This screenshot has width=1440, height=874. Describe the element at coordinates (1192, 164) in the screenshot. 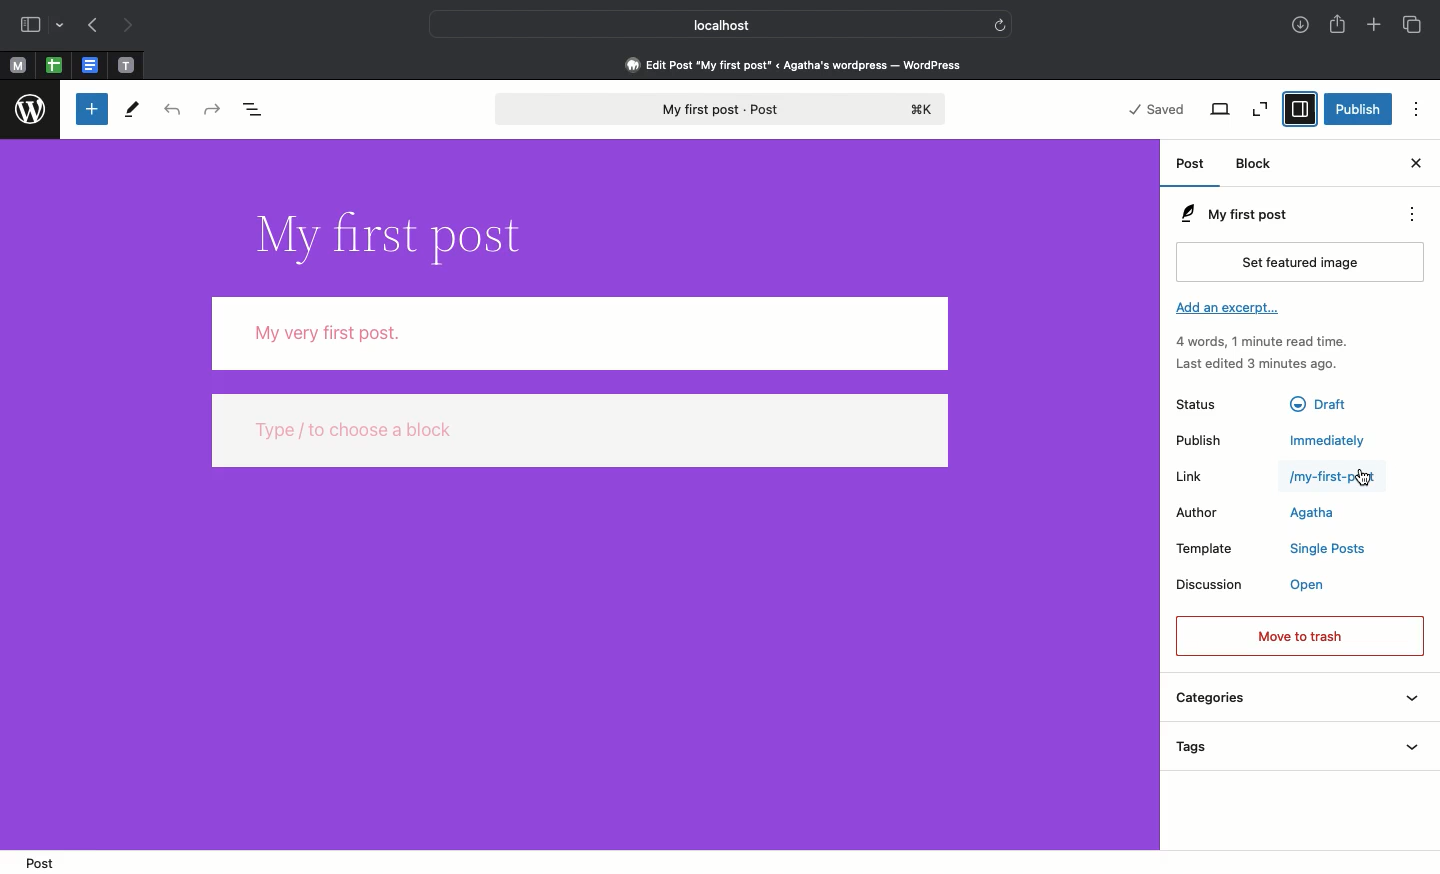

I see `Post` at that location.